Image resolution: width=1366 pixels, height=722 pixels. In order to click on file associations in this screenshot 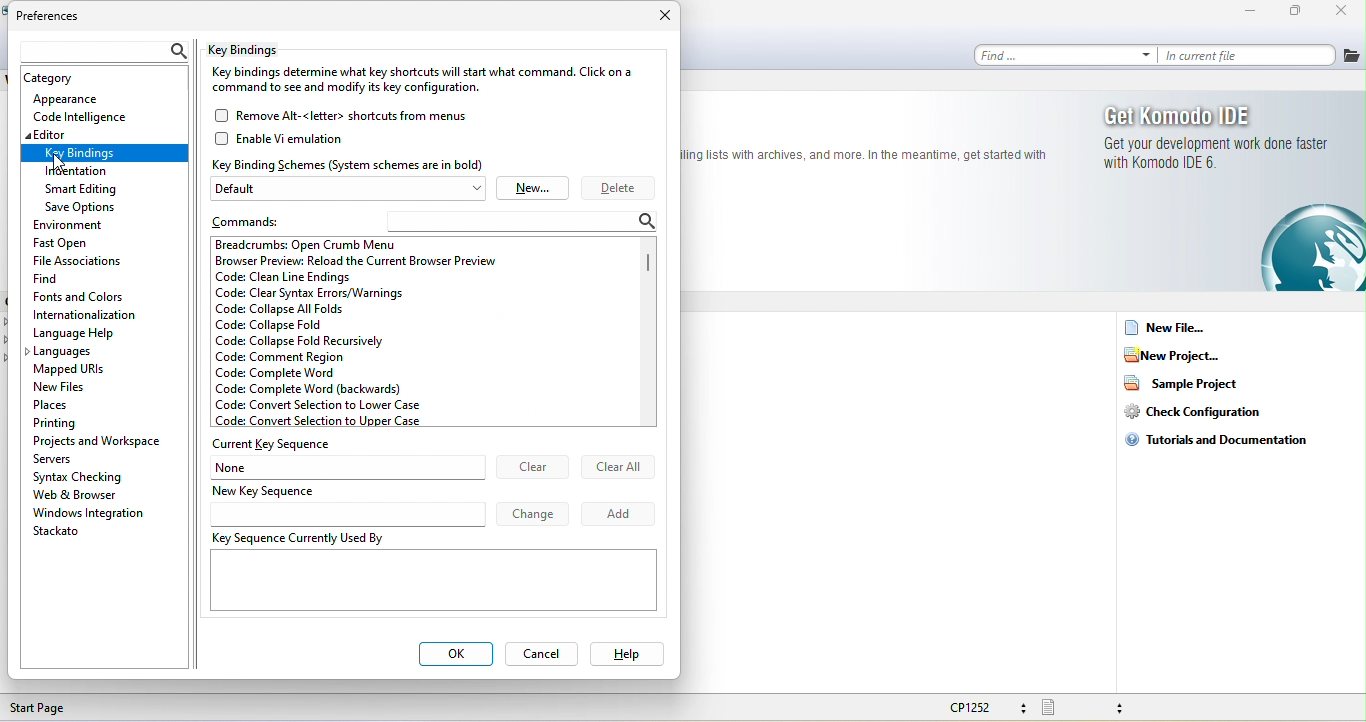, I will do `click(78, 259)`.